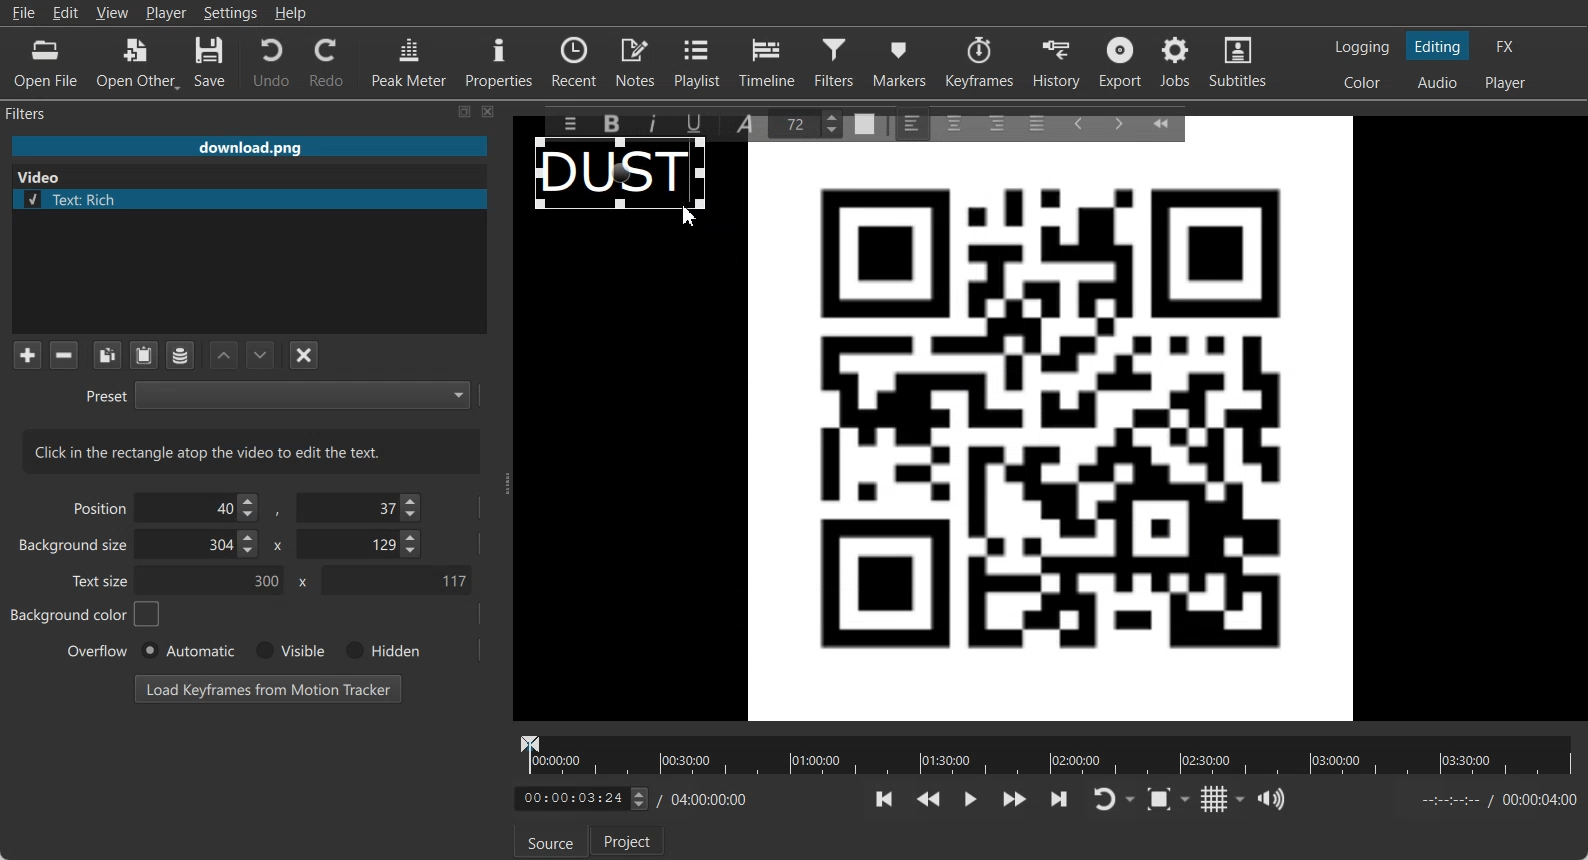  Describe the element at coordinates (580, 800) in the screenshot. I see `adjust Time ` at that location.